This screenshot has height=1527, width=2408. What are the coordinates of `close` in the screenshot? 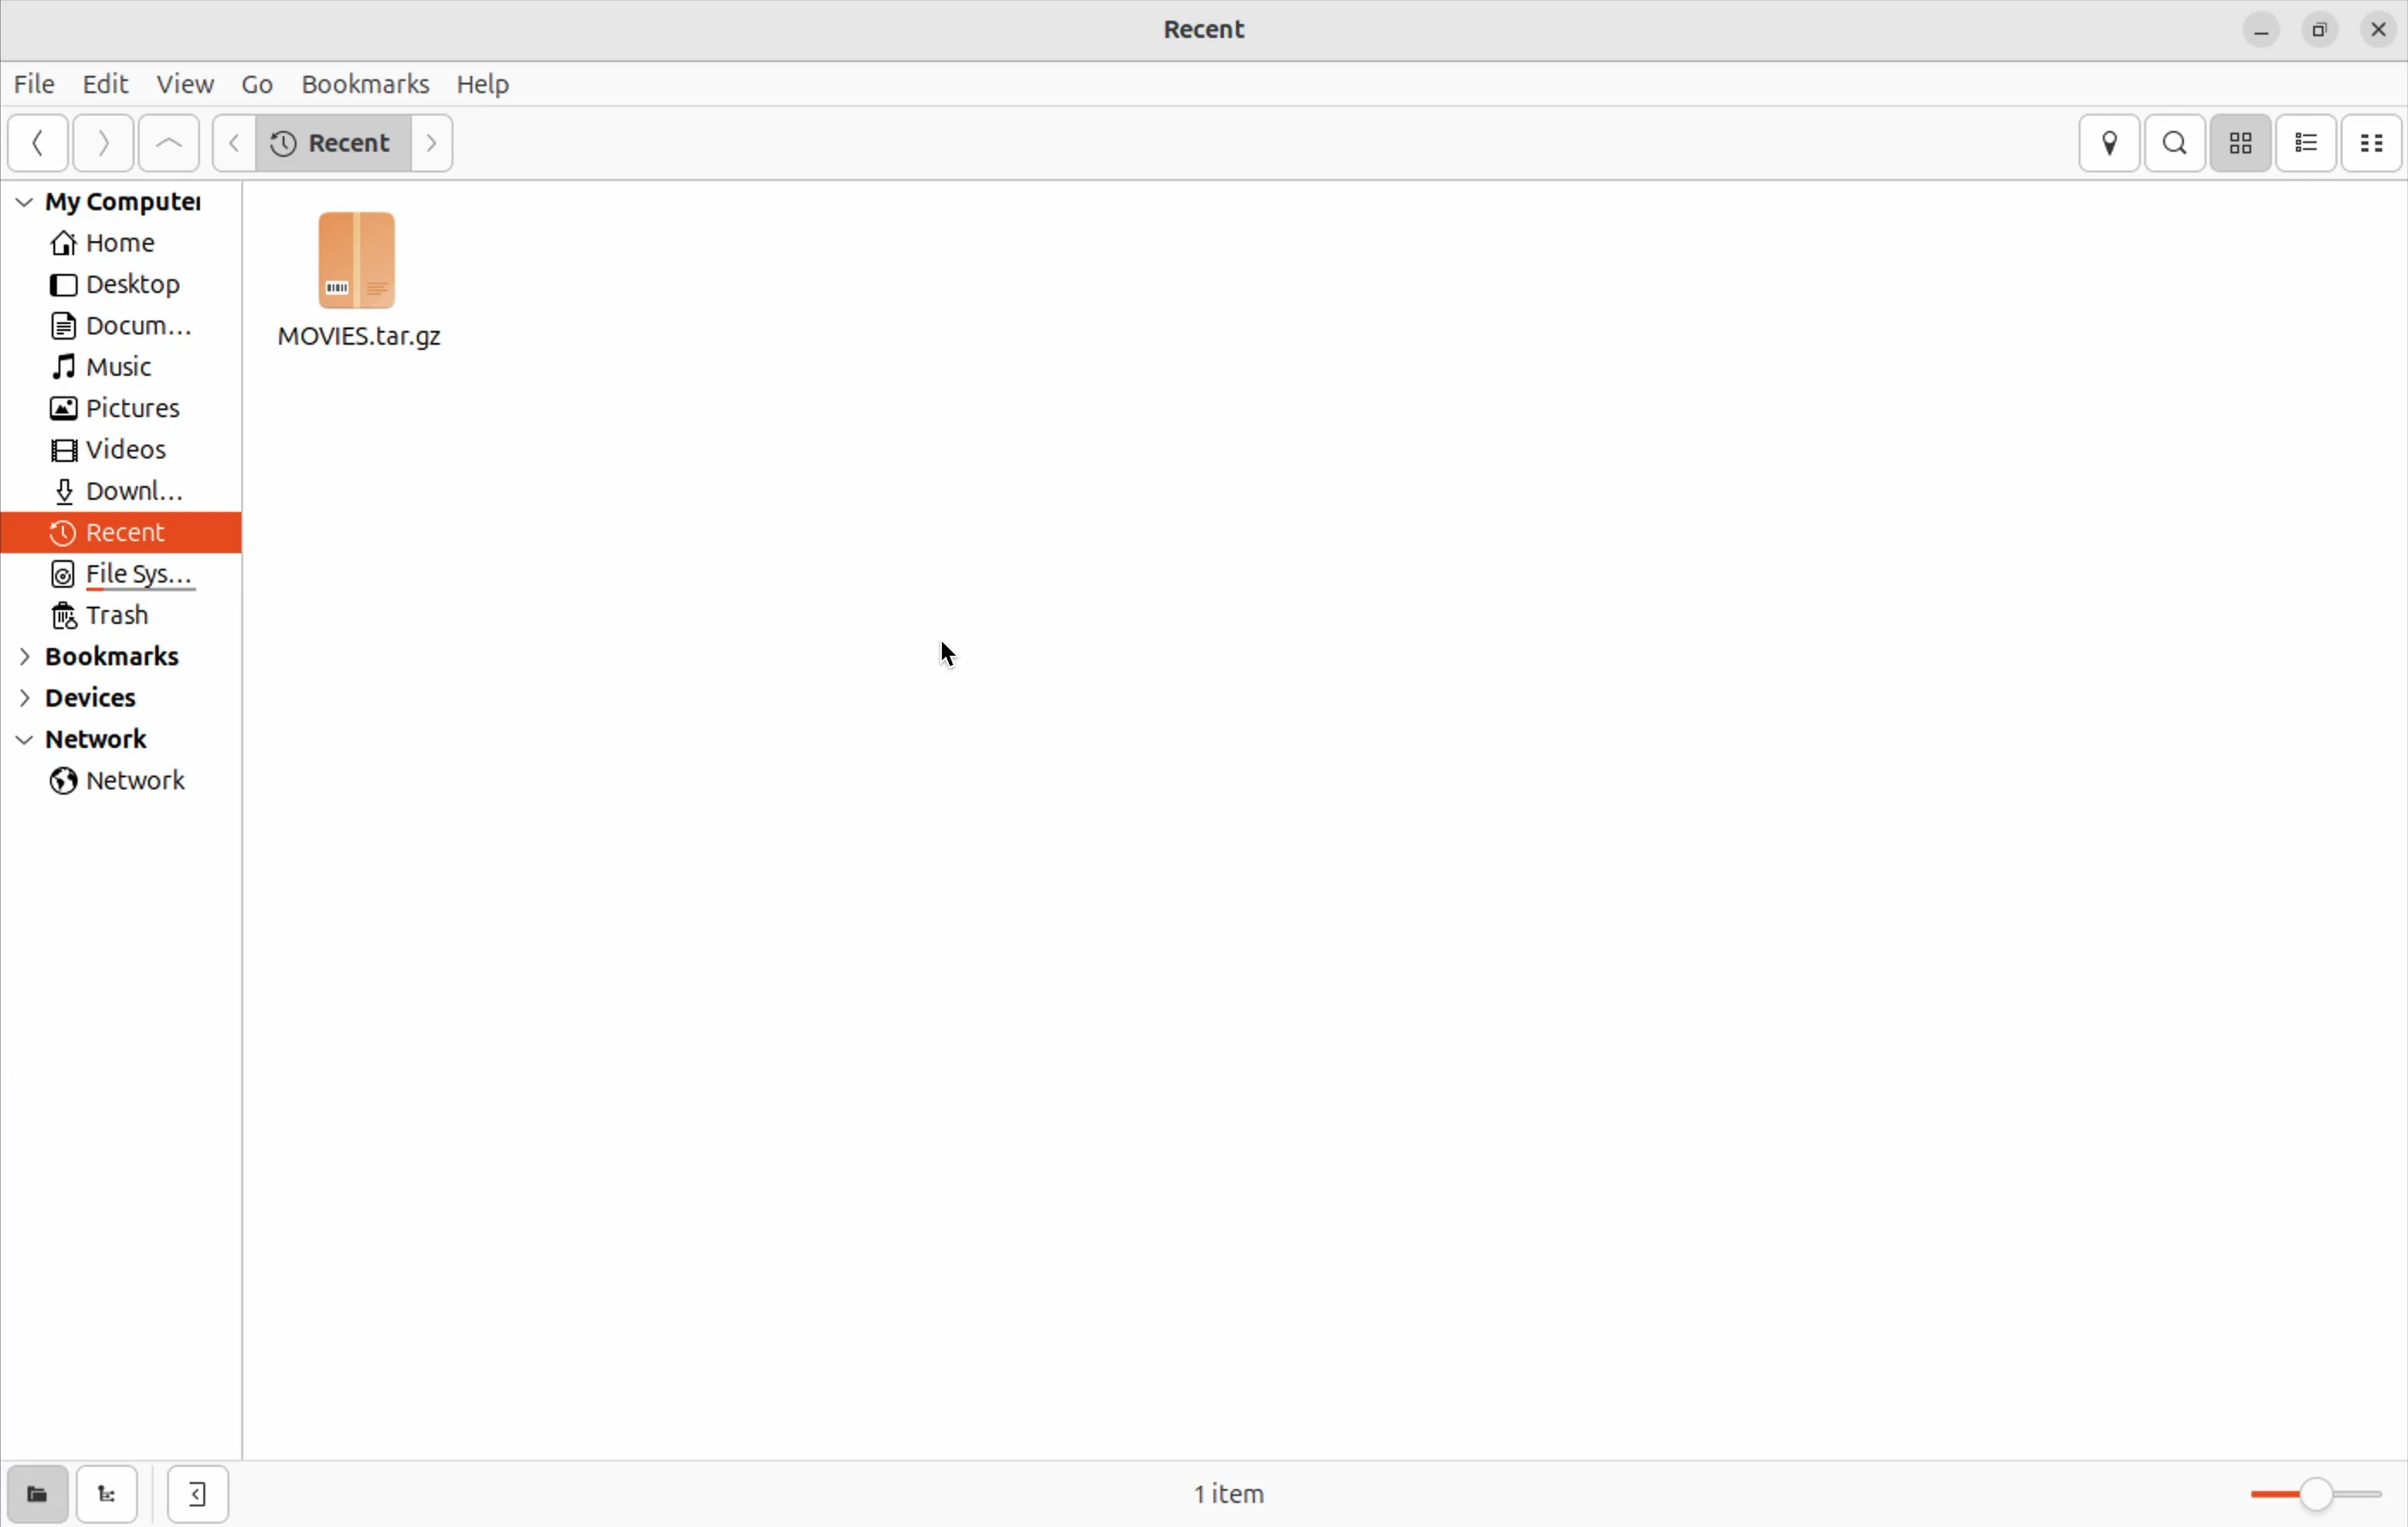 It's located at (2378, 27).